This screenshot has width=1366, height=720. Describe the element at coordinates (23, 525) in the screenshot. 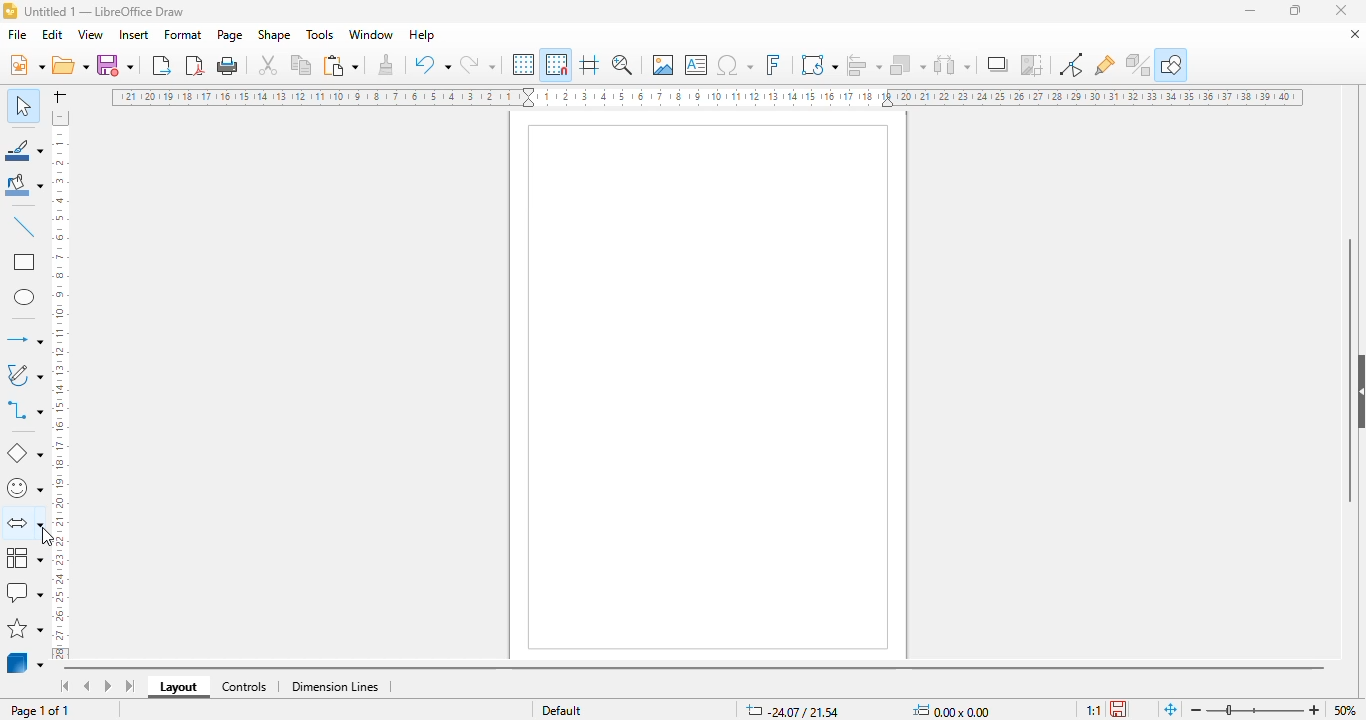

I see `block arrows` at that location.